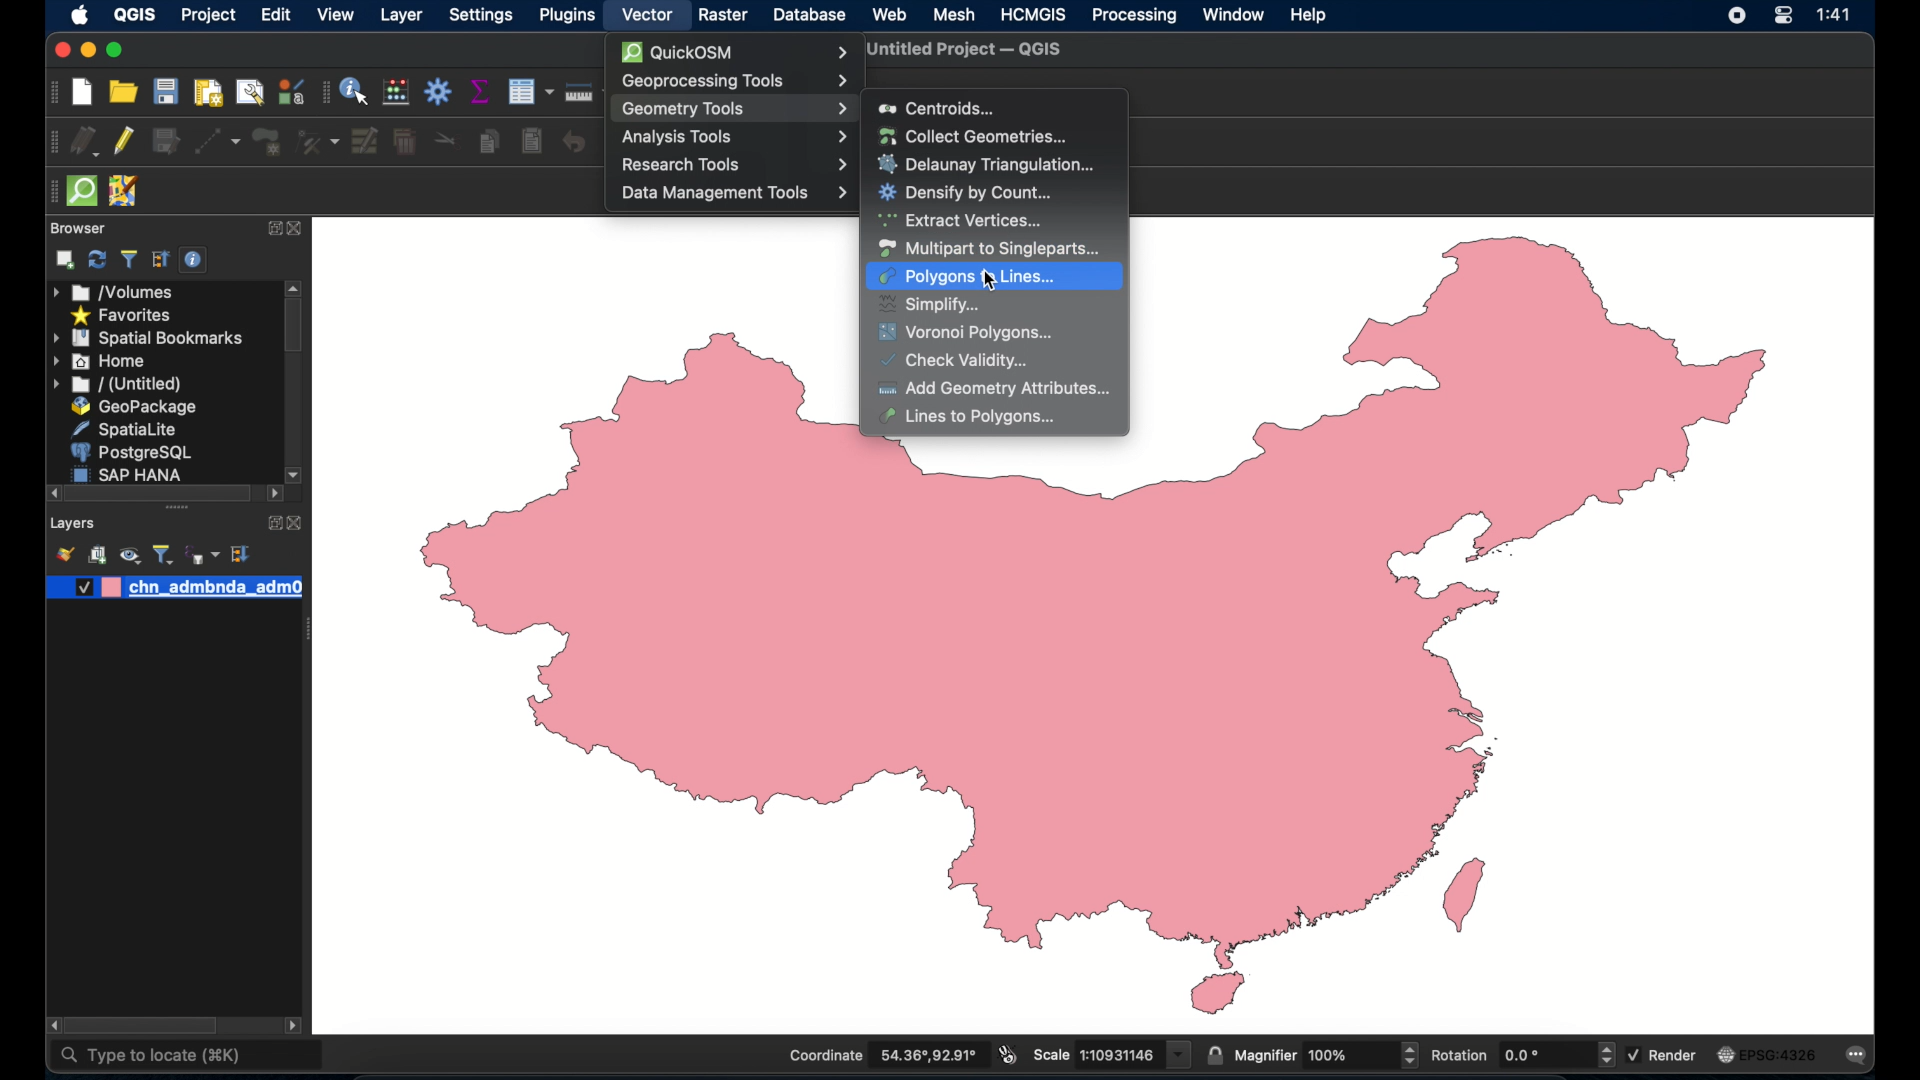 The image size is (1920, 1080). I want to click on settings, so click(482, 17).